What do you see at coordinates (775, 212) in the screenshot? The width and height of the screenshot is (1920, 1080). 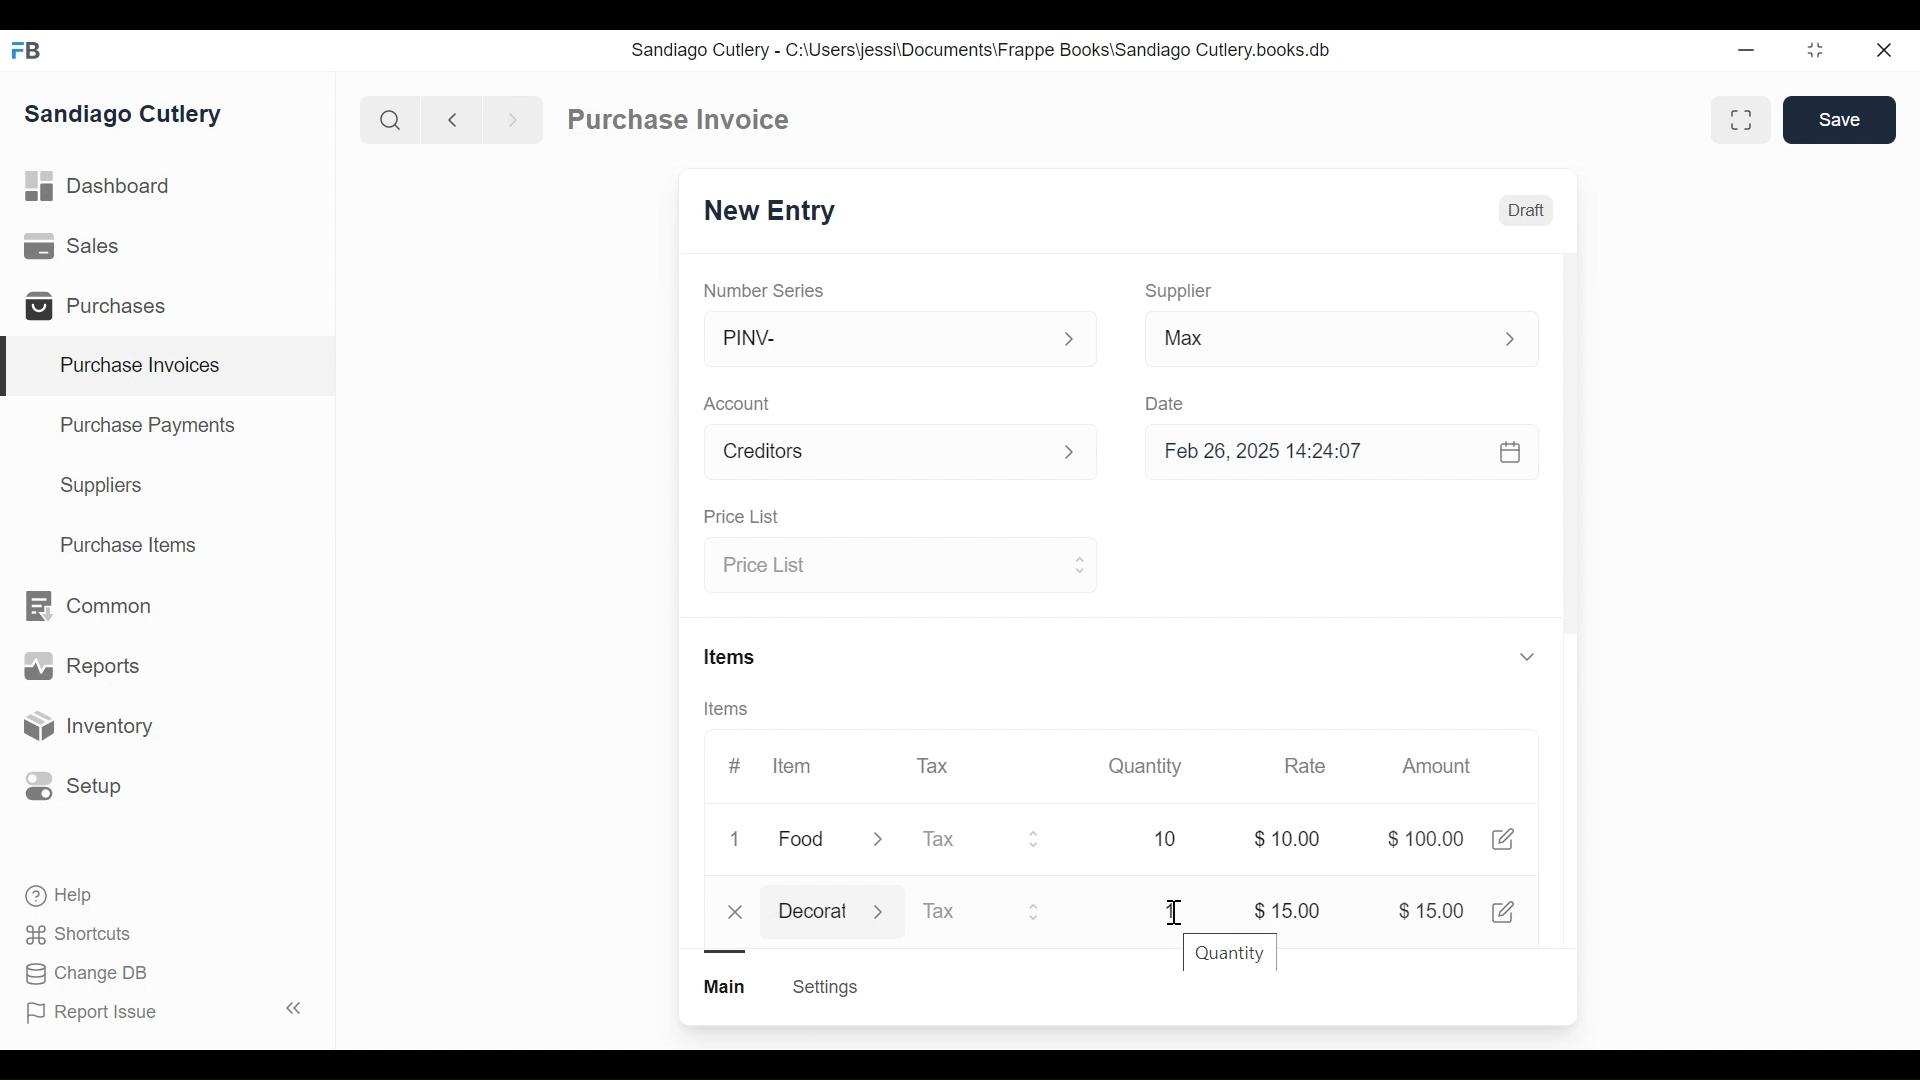 I see `New Entry` at bounding box center [775, 212].